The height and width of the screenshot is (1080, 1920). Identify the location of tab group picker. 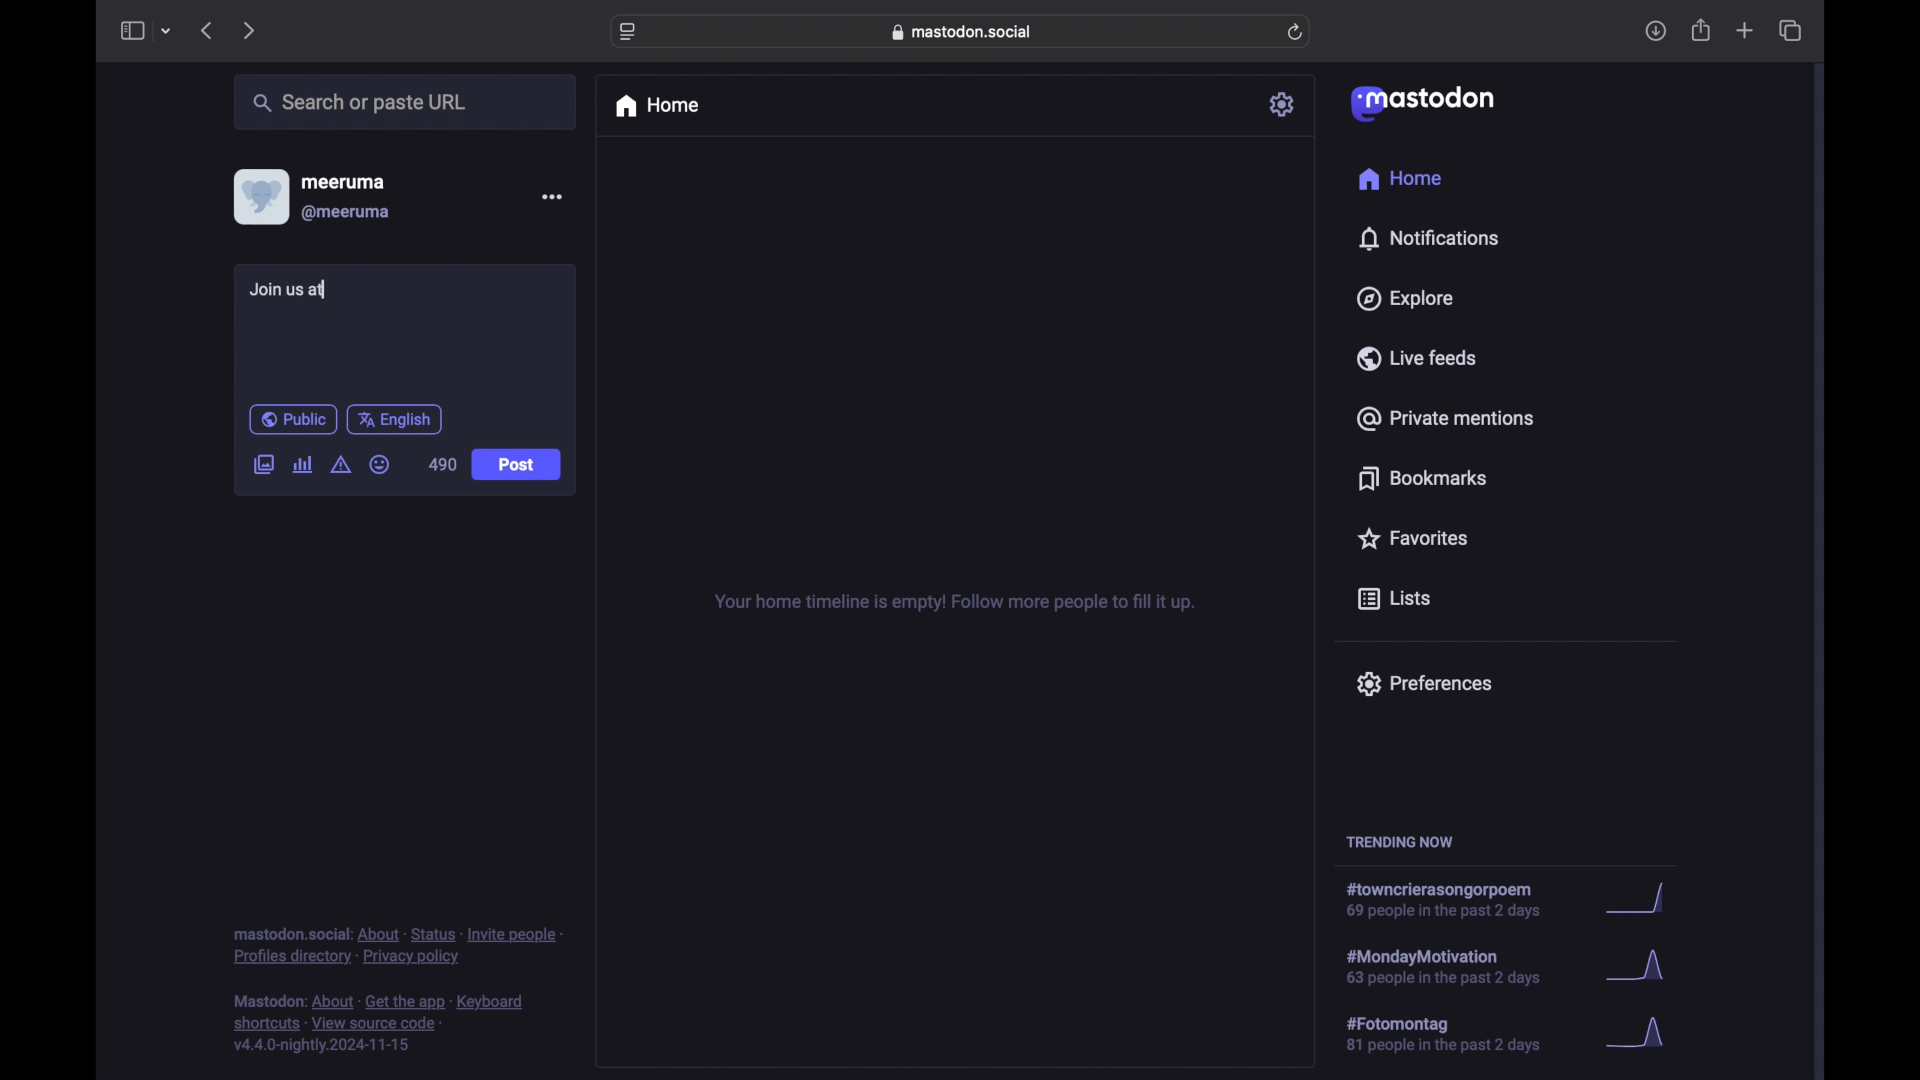
(166, 32).